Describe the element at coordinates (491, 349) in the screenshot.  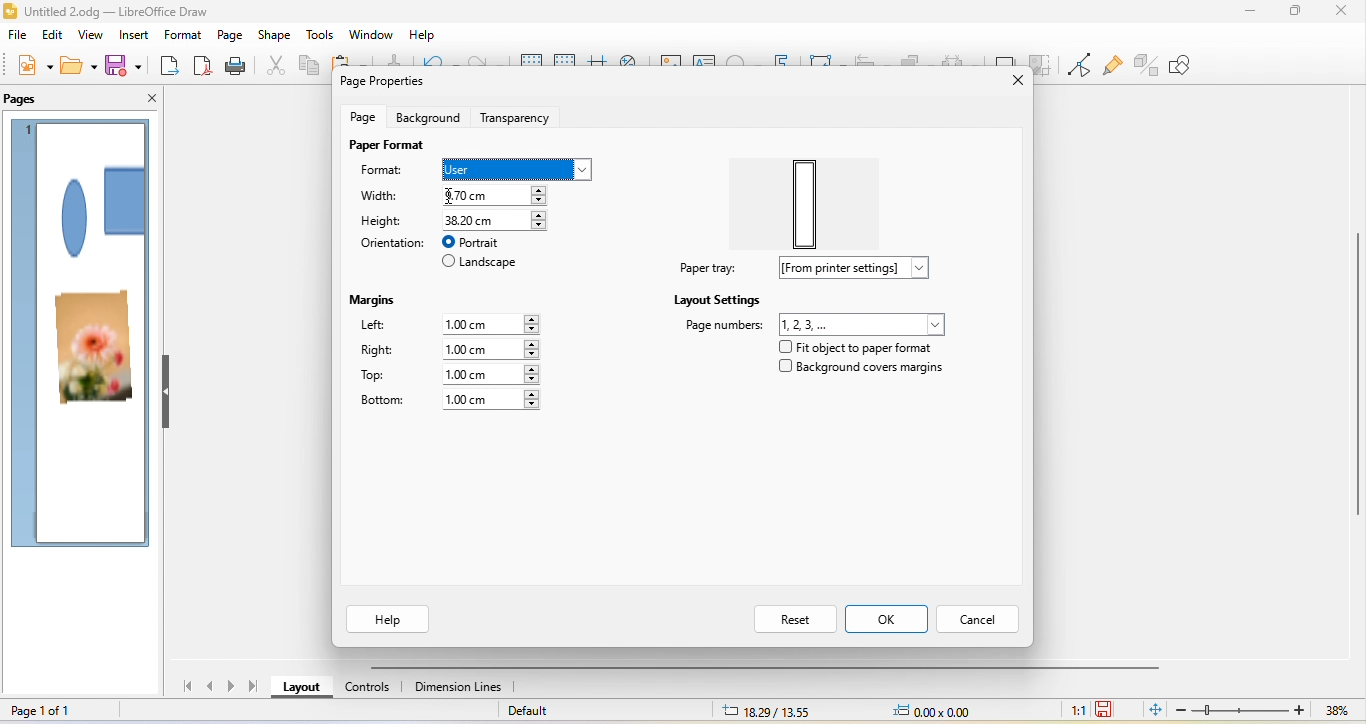
I see `1.00 cm` at that location.